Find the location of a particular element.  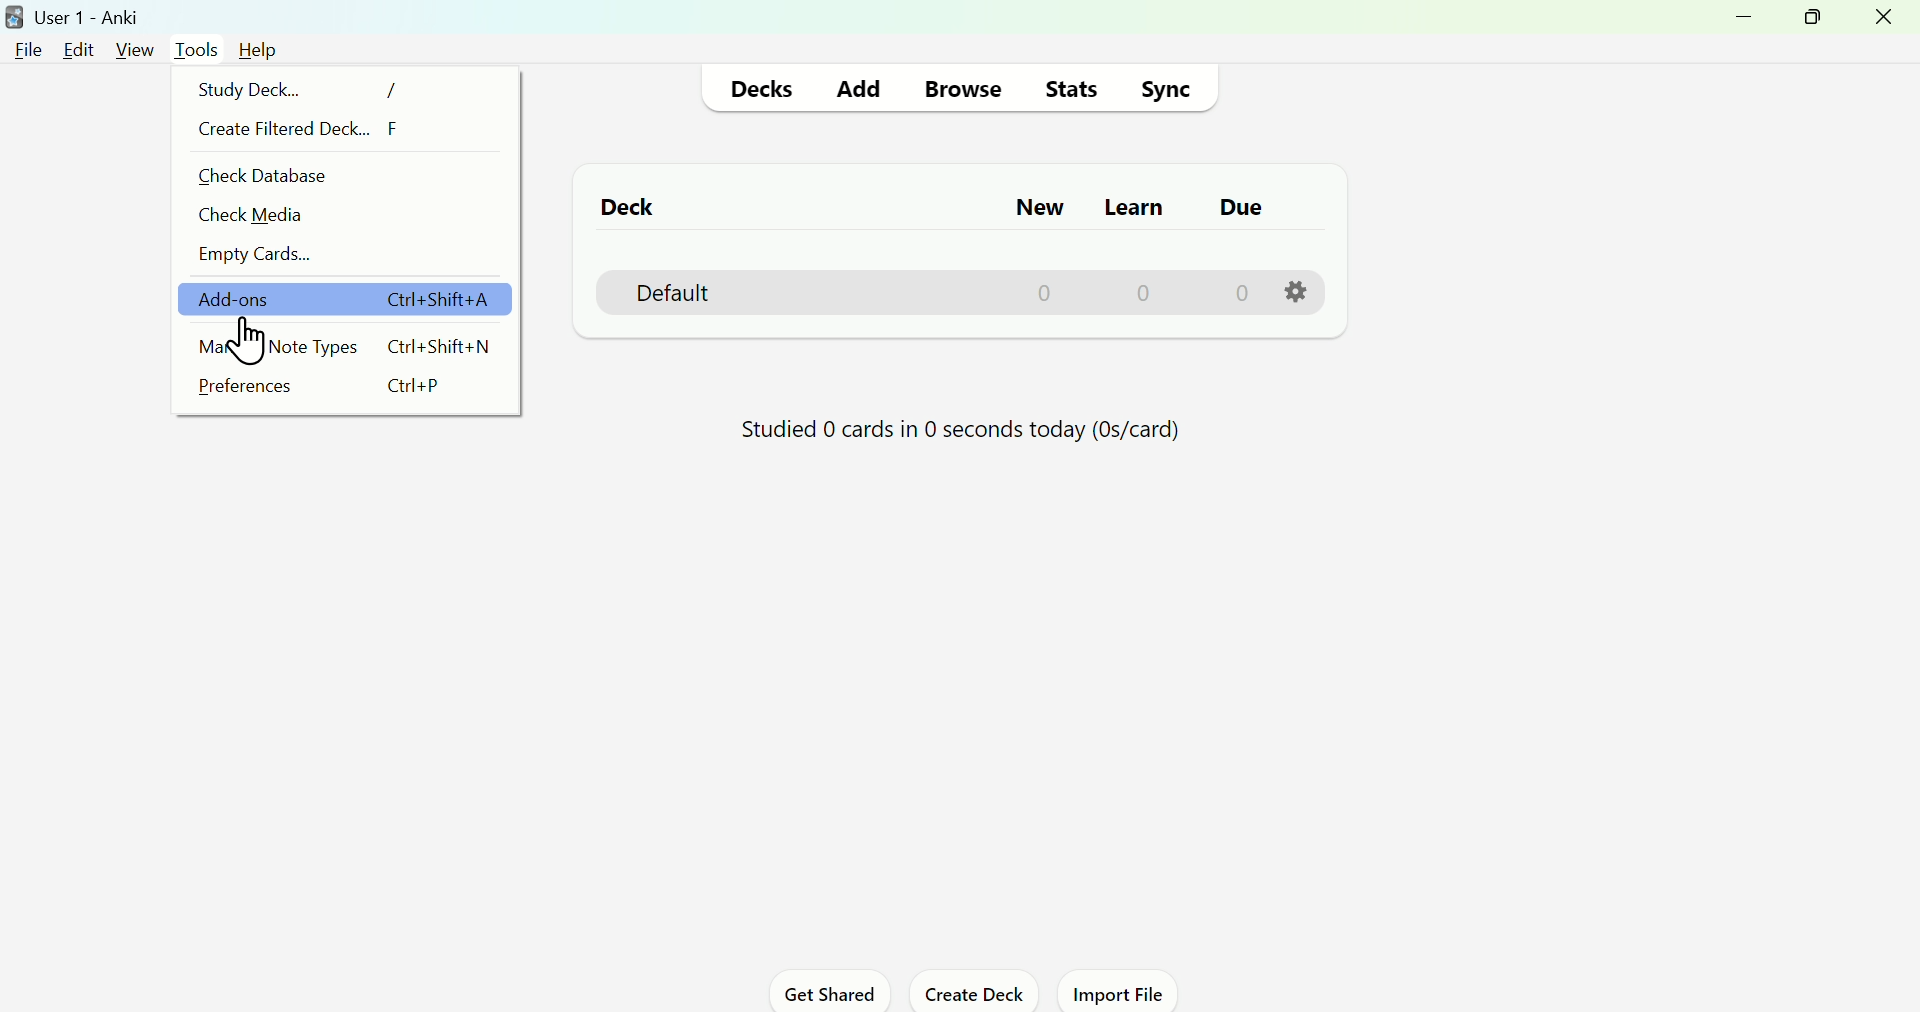

Learn is located at coordinates (1132, 210).